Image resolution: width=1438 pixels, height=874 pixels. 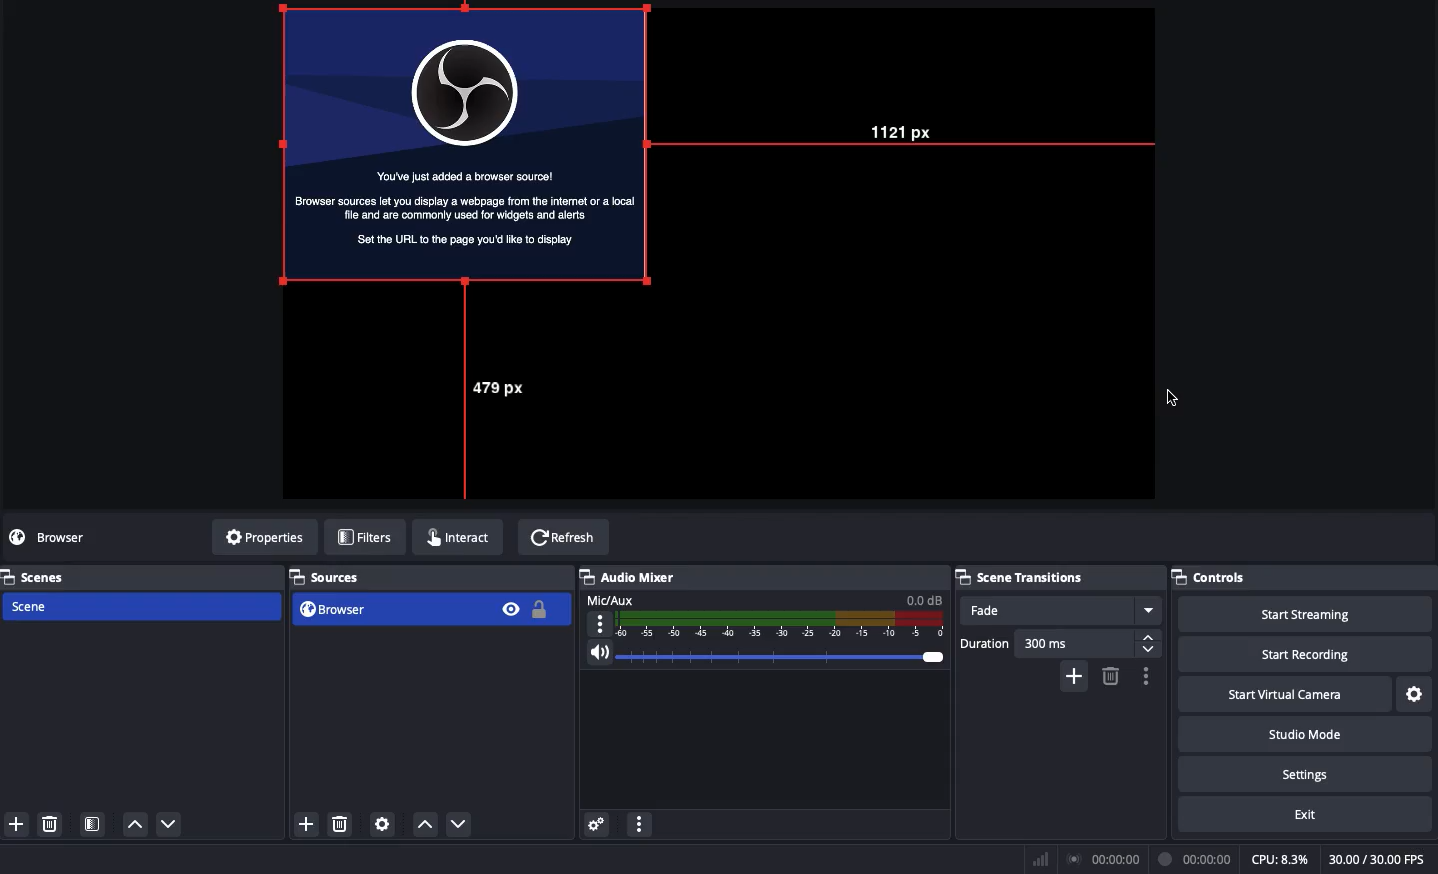 I want to click on 30.00/30.00 FPS, so click(x=1381, y=859).